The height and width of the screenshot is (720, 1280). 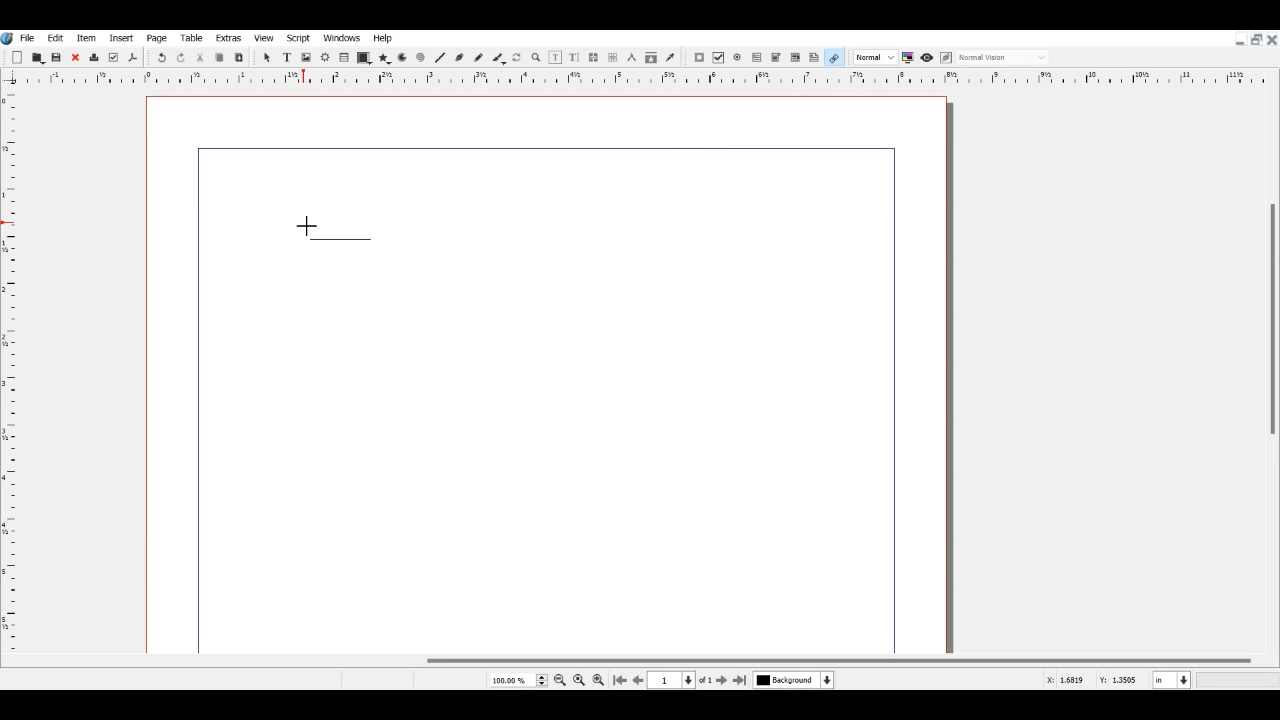 What do you see at coordinates (58, 57) in the screenshot?
I see `Save` at bounding box center [58, 57].